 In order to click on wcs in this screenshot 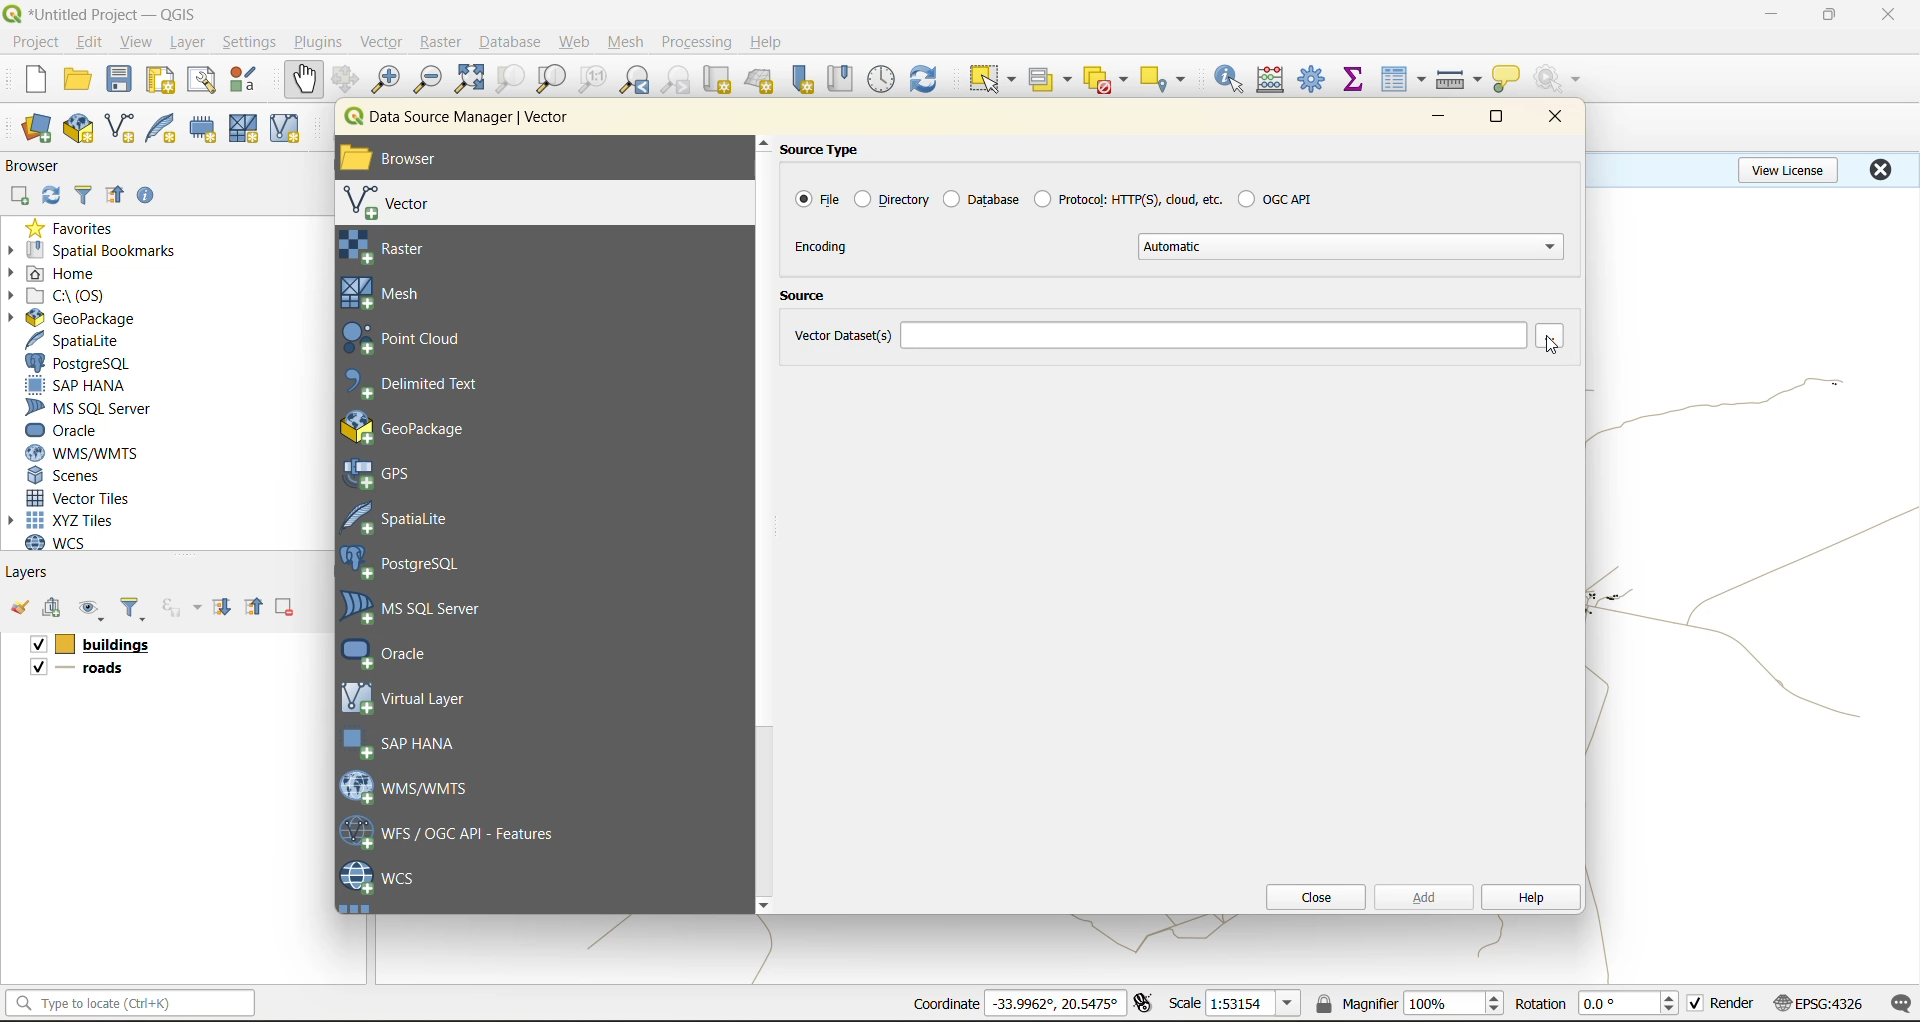, I will do `click(67, 543)`.